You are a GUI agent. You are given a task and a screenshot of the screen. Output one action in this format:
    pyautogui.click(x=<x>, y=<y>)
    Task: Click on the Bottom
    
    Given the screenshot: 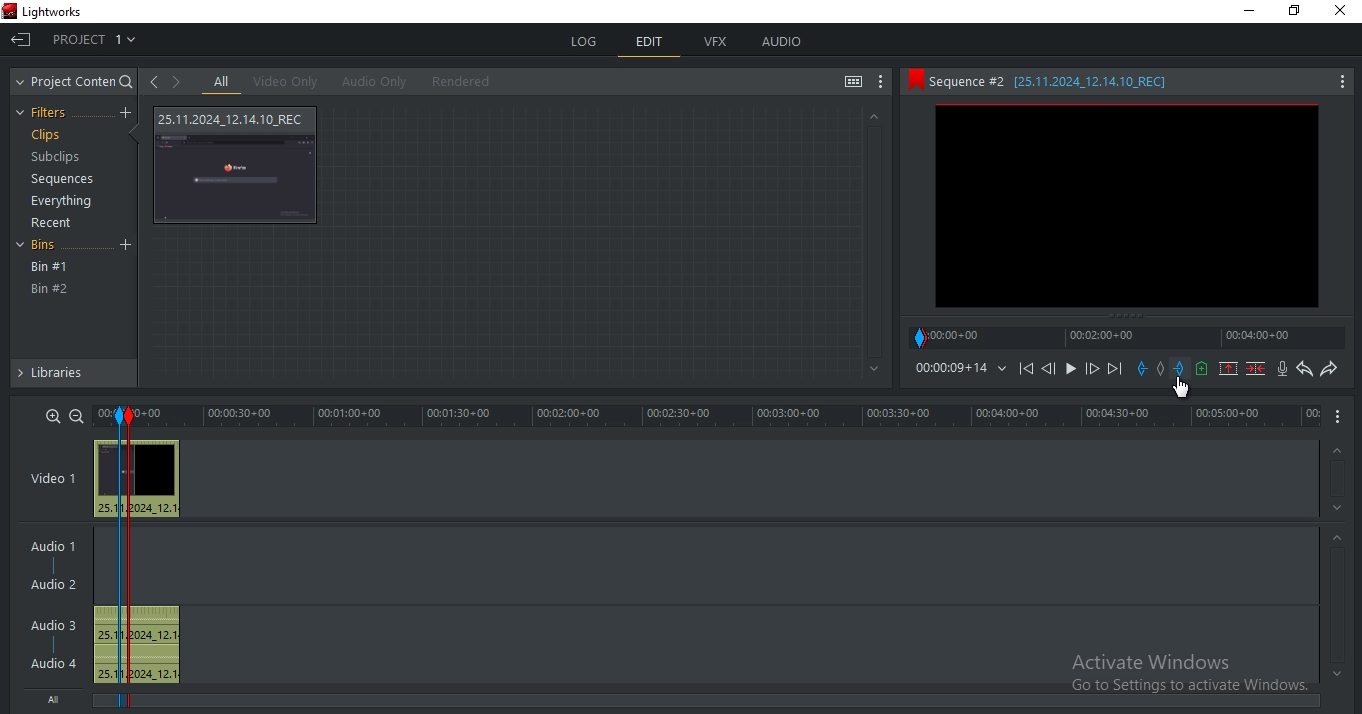 What is the action you would take?
    pyautogui.click(x=1334, y=674)
    